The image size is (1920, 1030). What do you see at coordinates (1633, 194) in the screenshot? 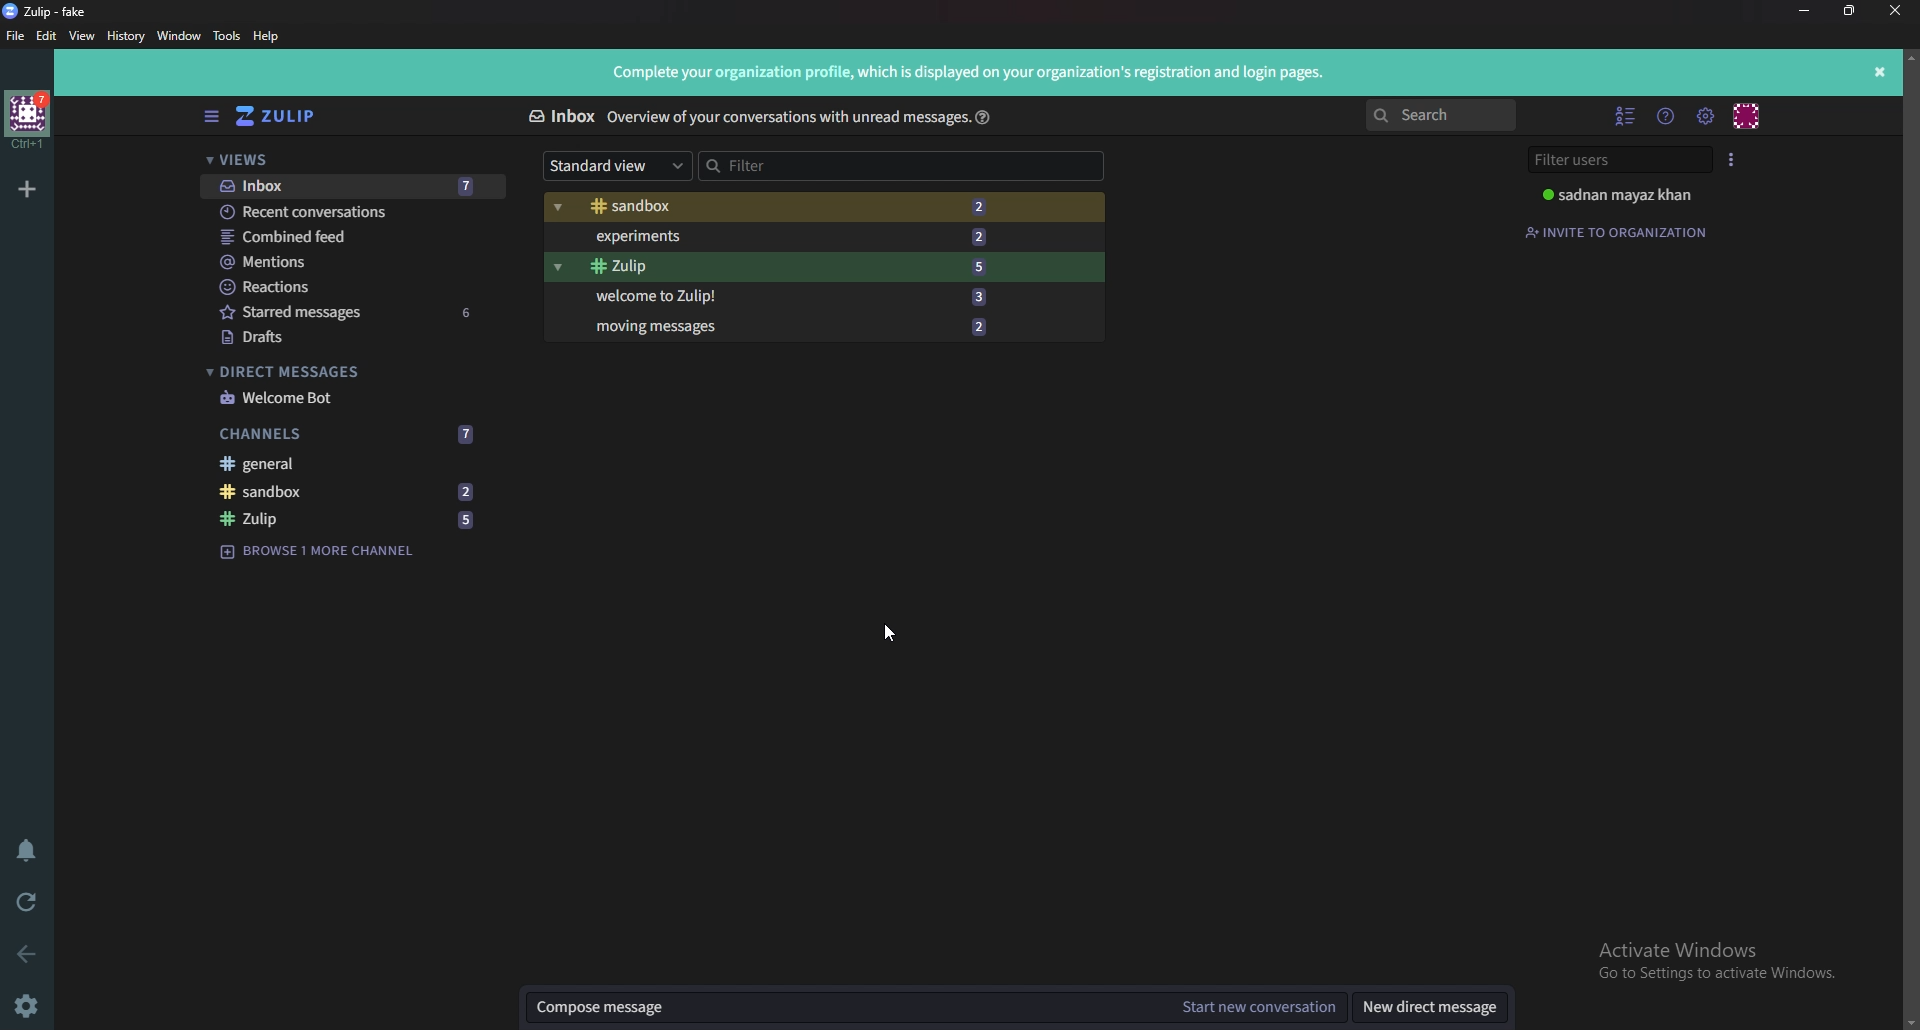
I see `sadnan mayaz khan` at bounding box center [1633, 194].